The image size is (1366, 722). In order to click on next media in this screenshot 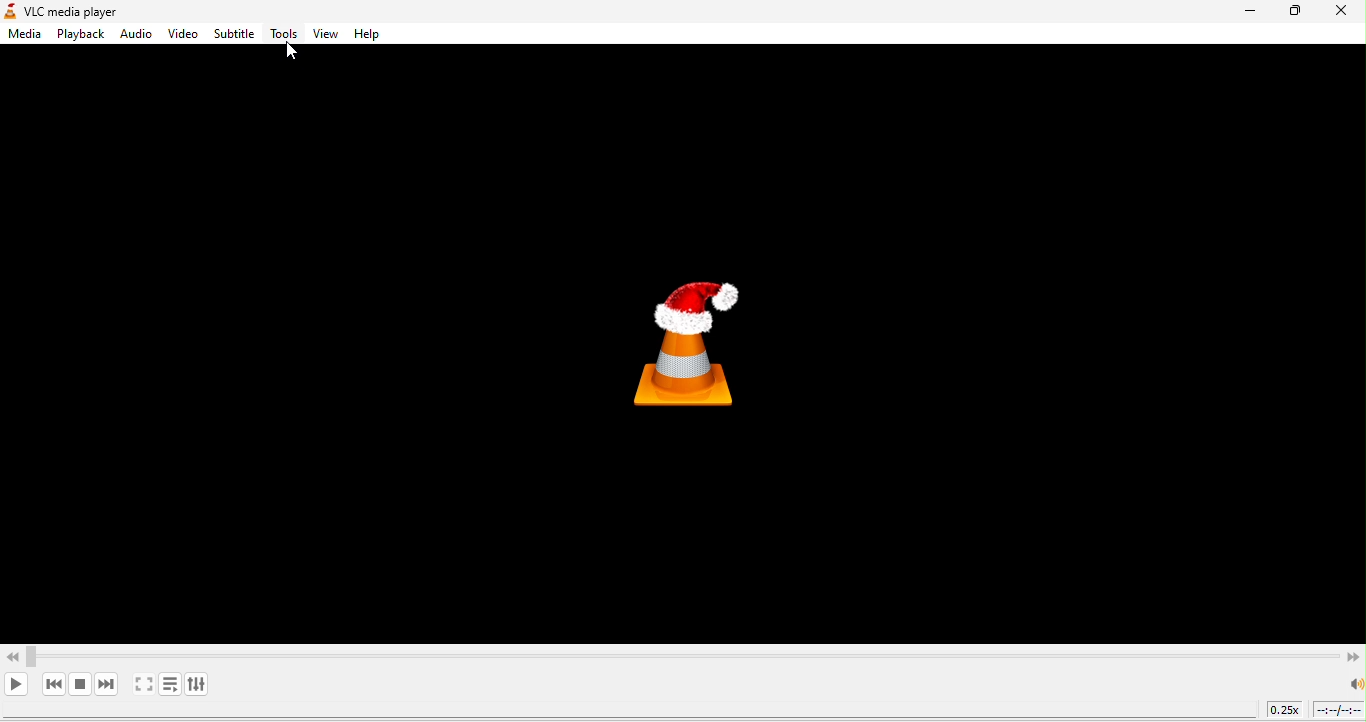, I will do `click(109, 684)`.